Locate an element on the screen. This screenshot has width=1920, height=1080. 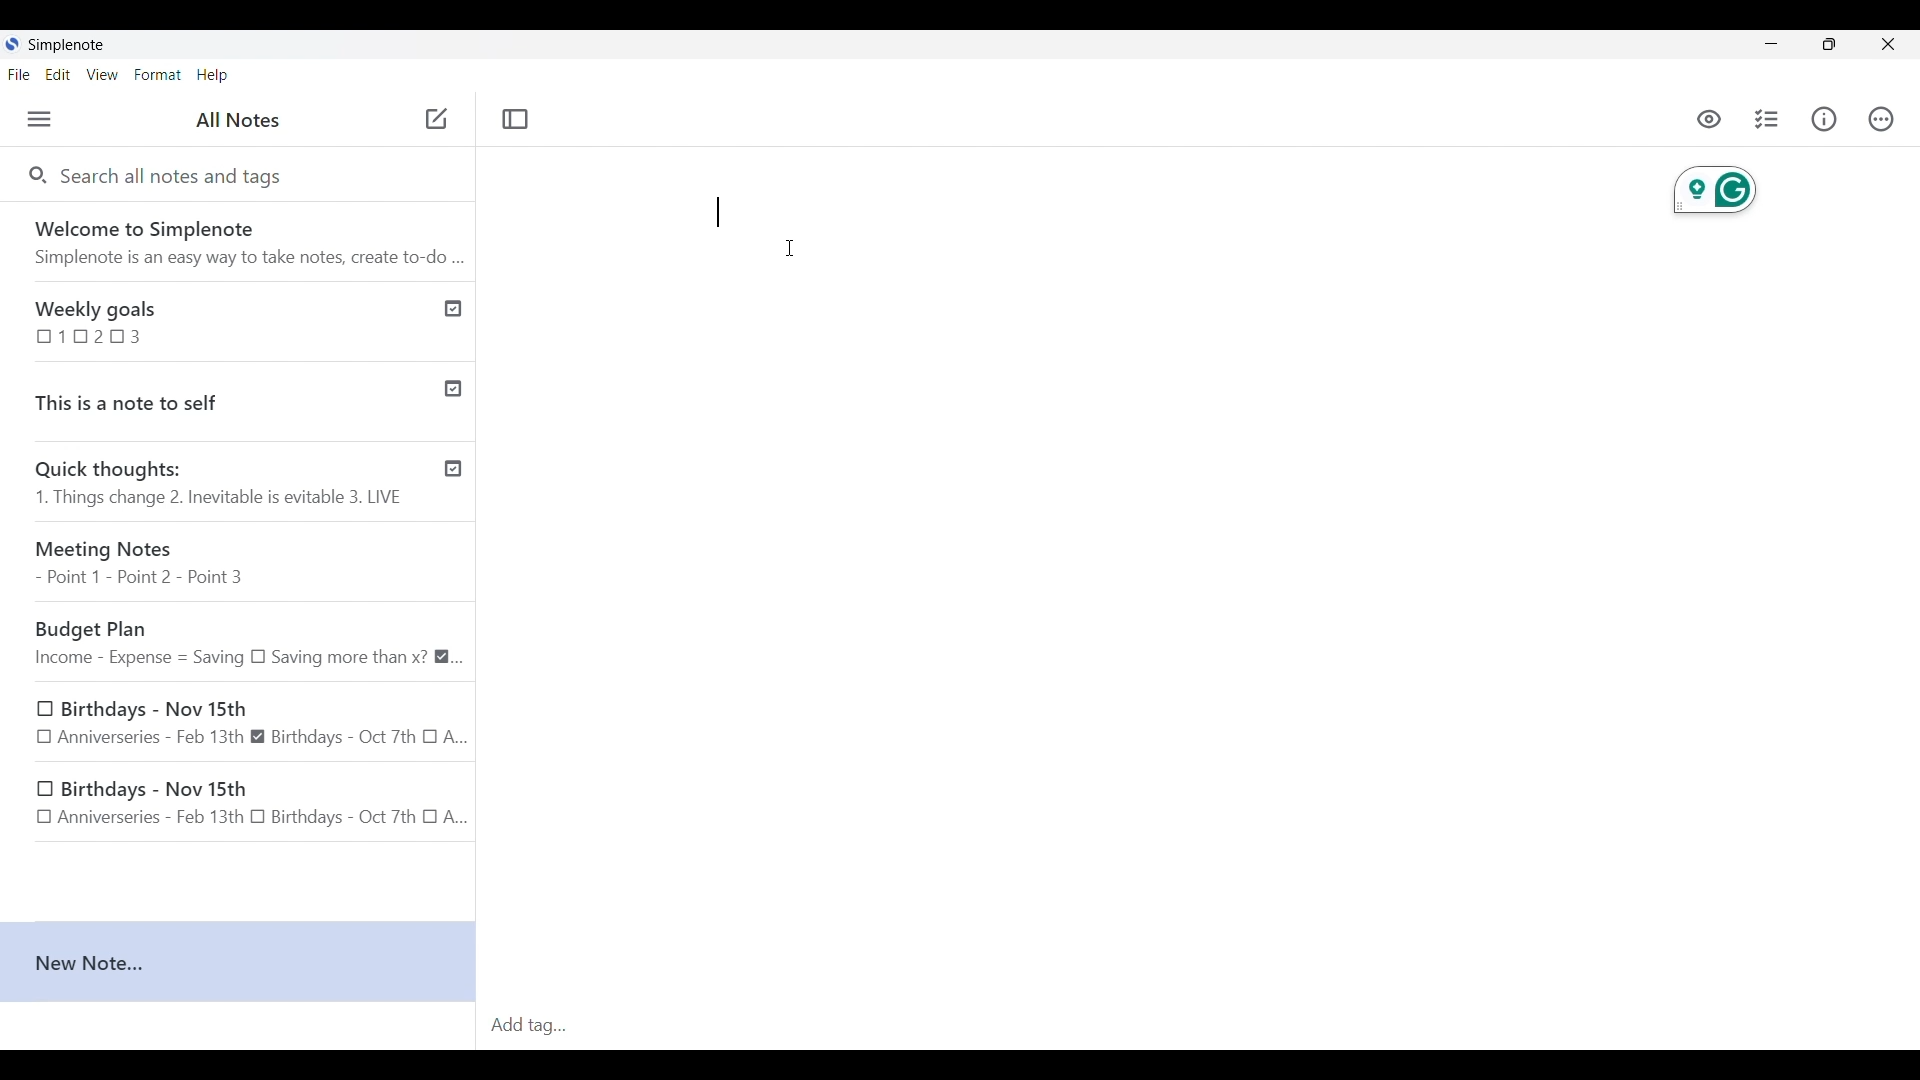
File menu is located at coordinates (19, 74).